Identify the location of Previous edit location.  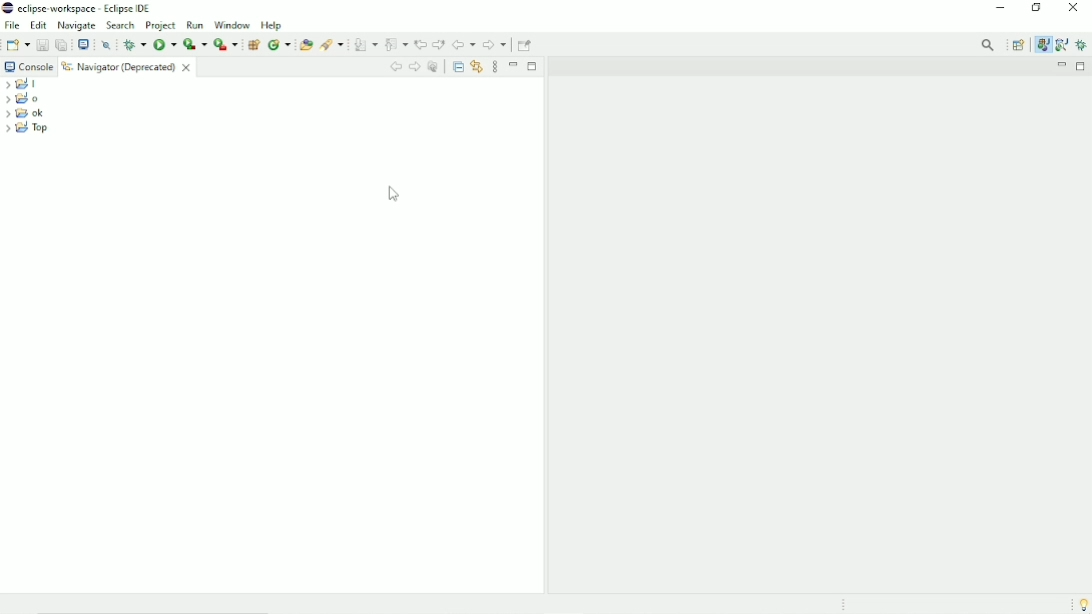
(420, 45).